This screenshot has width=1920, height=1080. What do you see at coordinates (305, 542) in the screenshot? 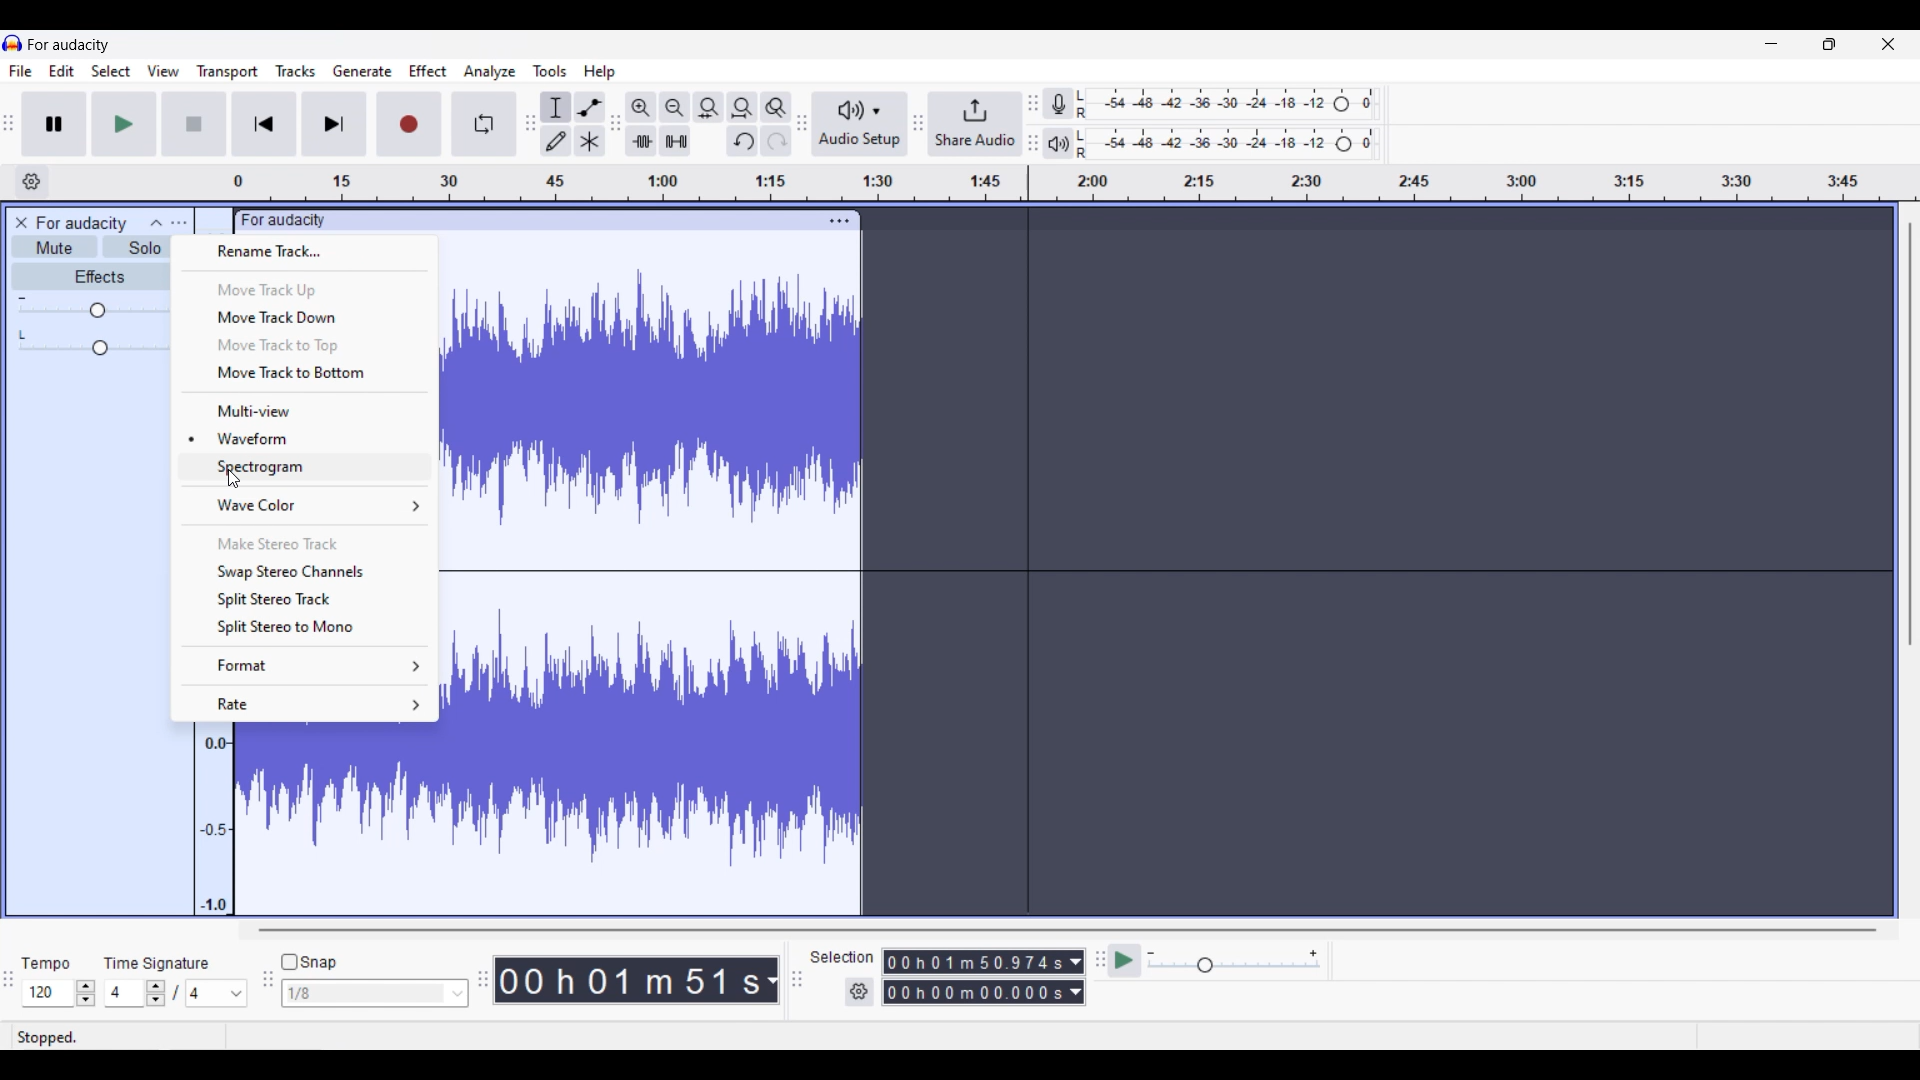
I see `Make stereo track` at bounding box center [305, 542].